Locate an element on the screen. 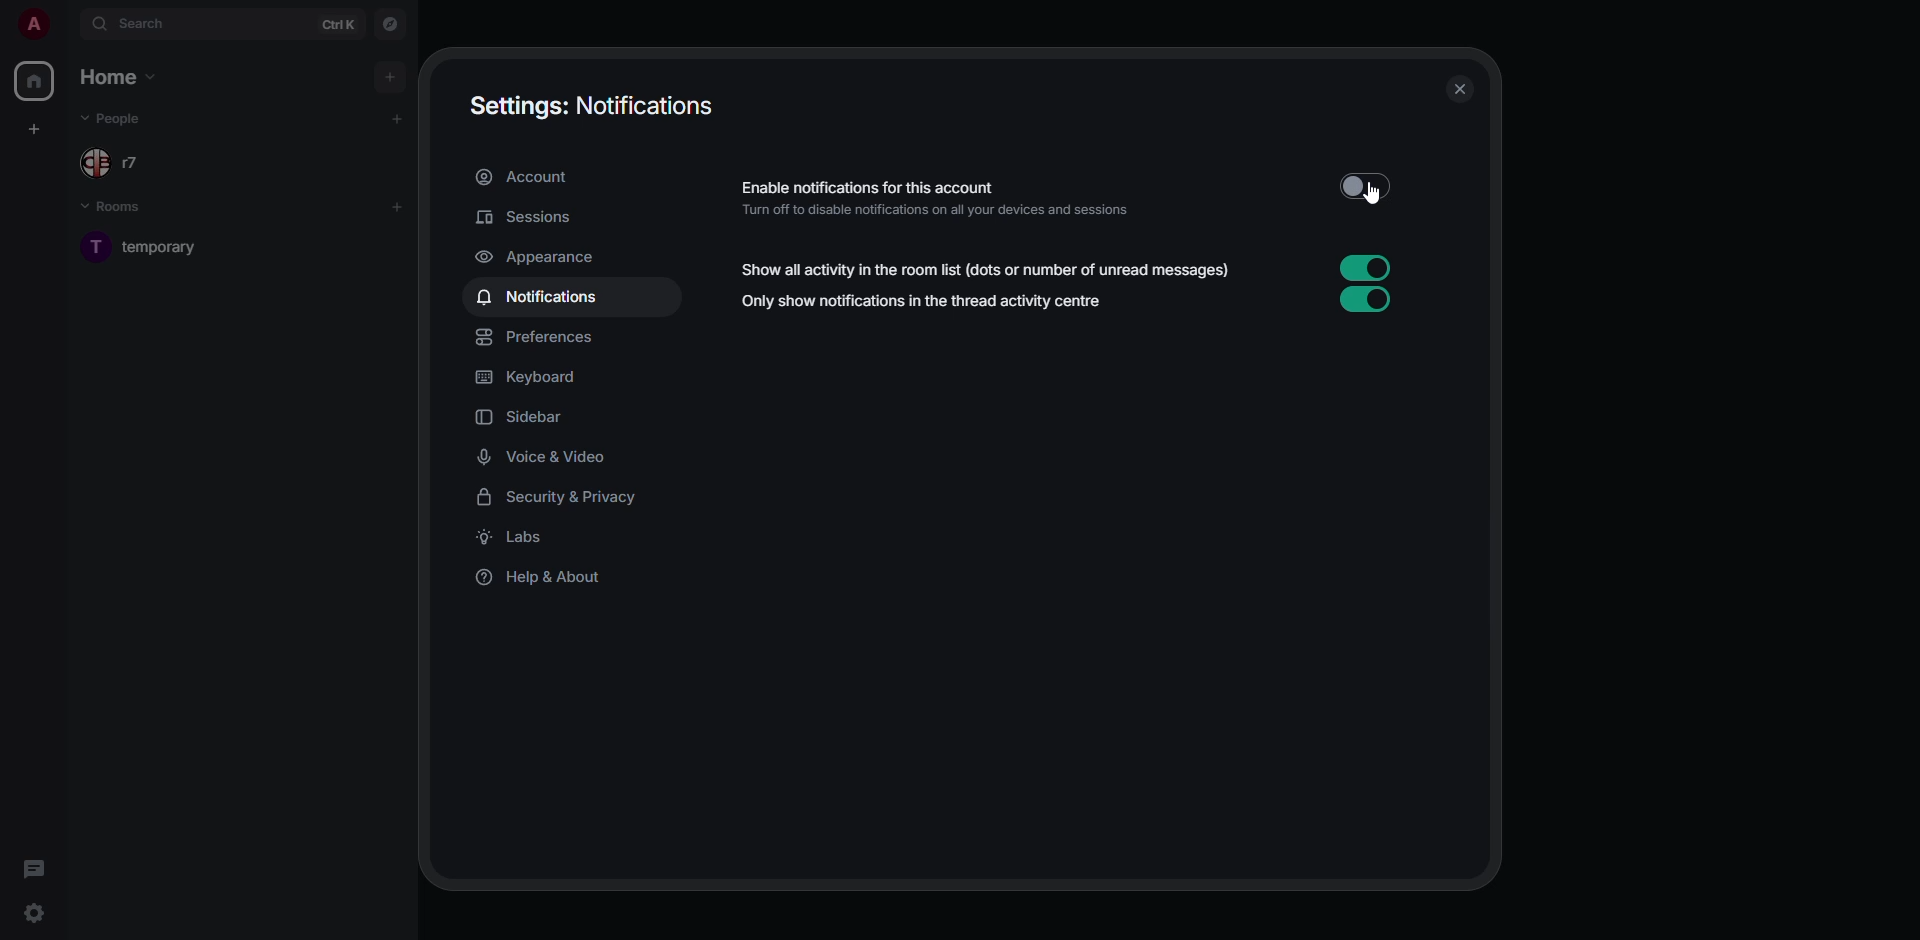 This screenshot has width=1920, height=940. add is located at coordinates (399, 118).